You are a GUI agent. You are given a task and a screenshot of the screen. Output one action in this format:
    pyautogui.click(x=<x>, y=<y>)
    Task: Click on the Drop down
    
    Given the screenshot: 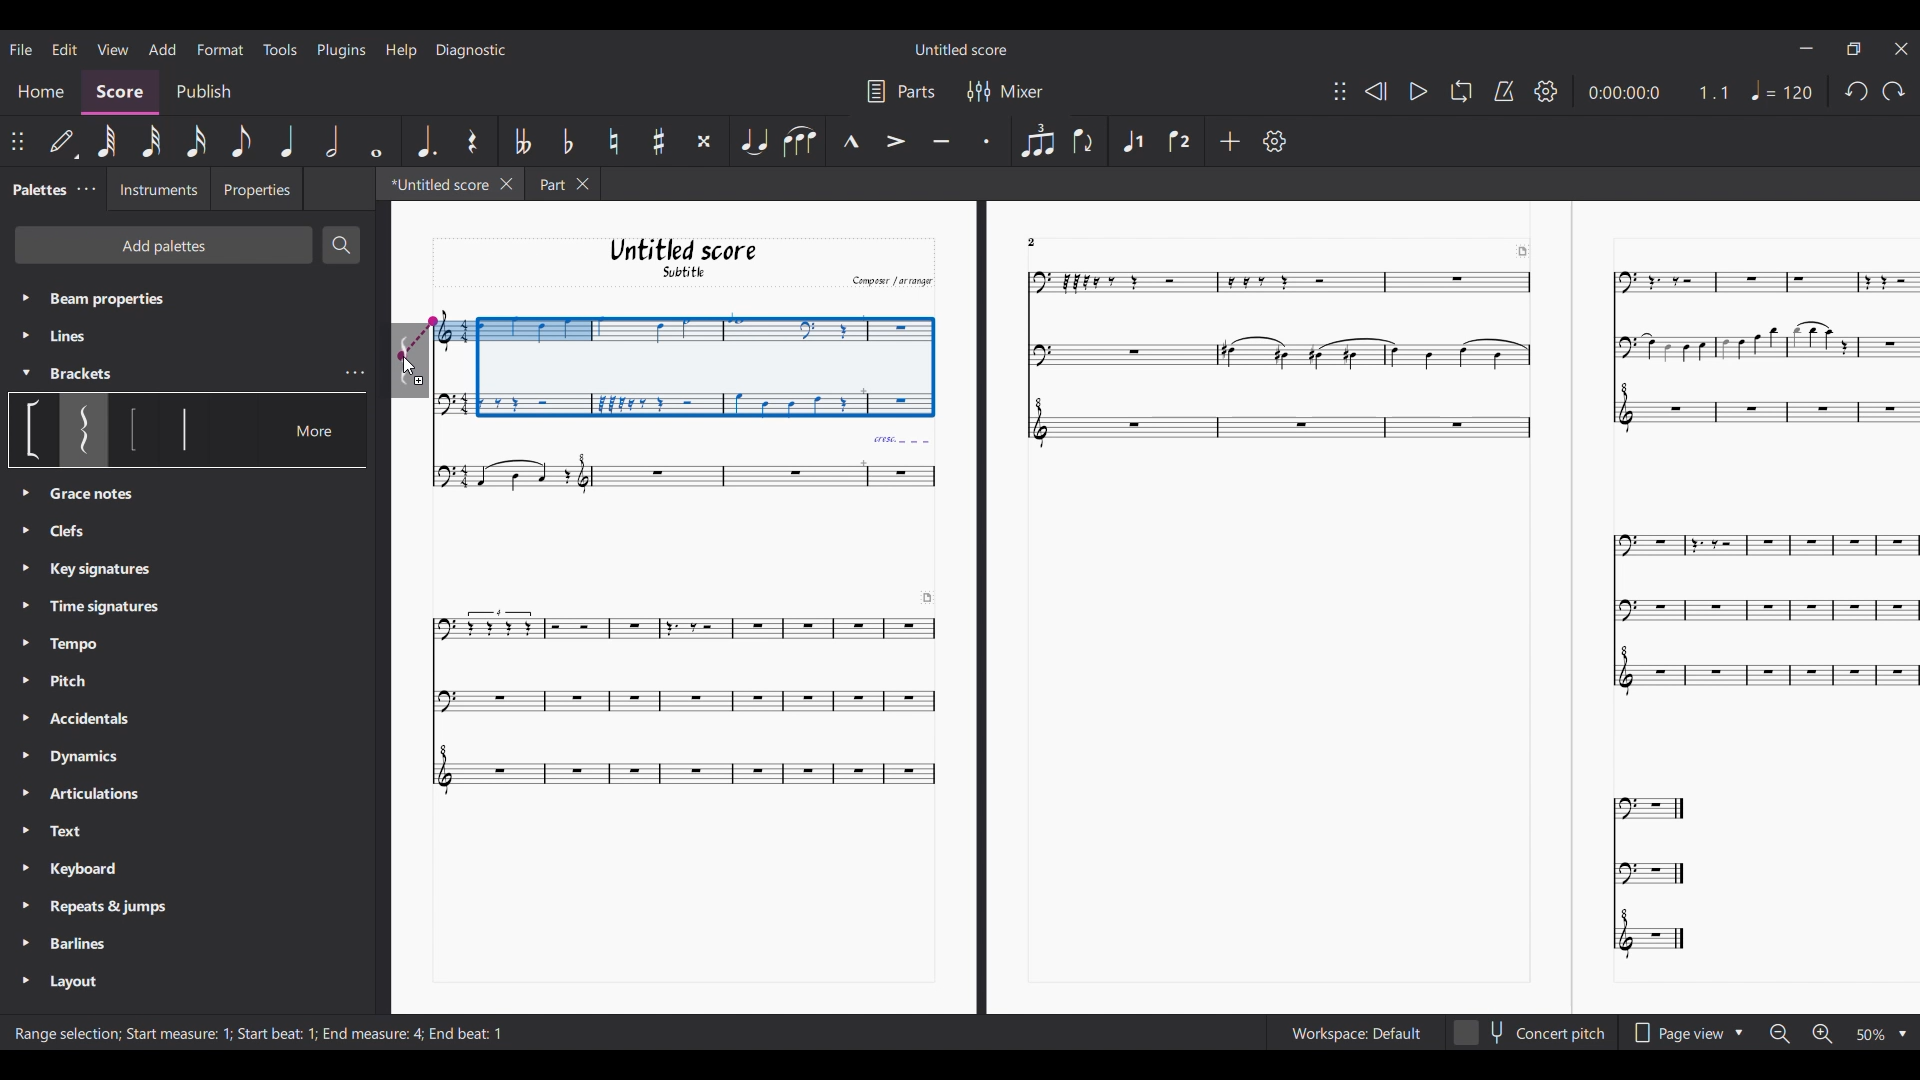 What is the action you would take?
    pyautogui.click(x=1902, y=1035)
    